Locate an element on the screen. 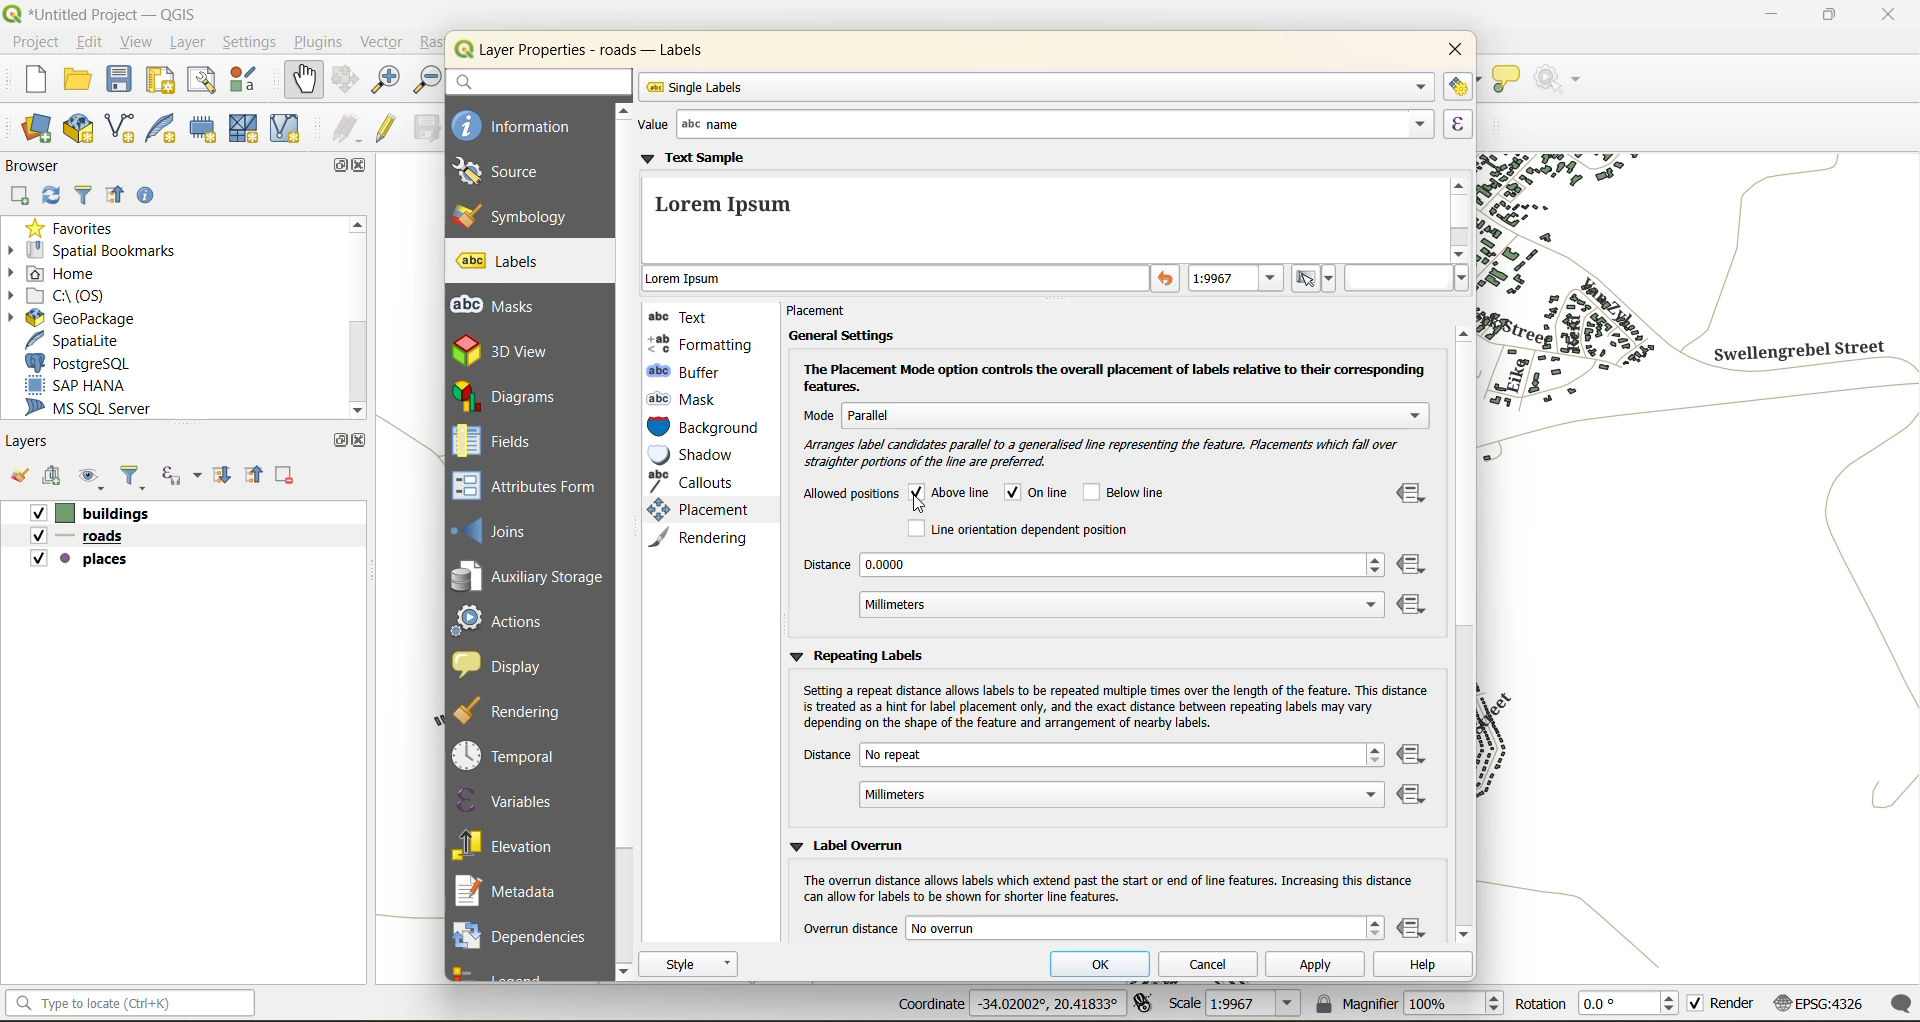 Image resolution: width=1920 pixels, height=1022 pixels. information is located at coordinates (515, 124).